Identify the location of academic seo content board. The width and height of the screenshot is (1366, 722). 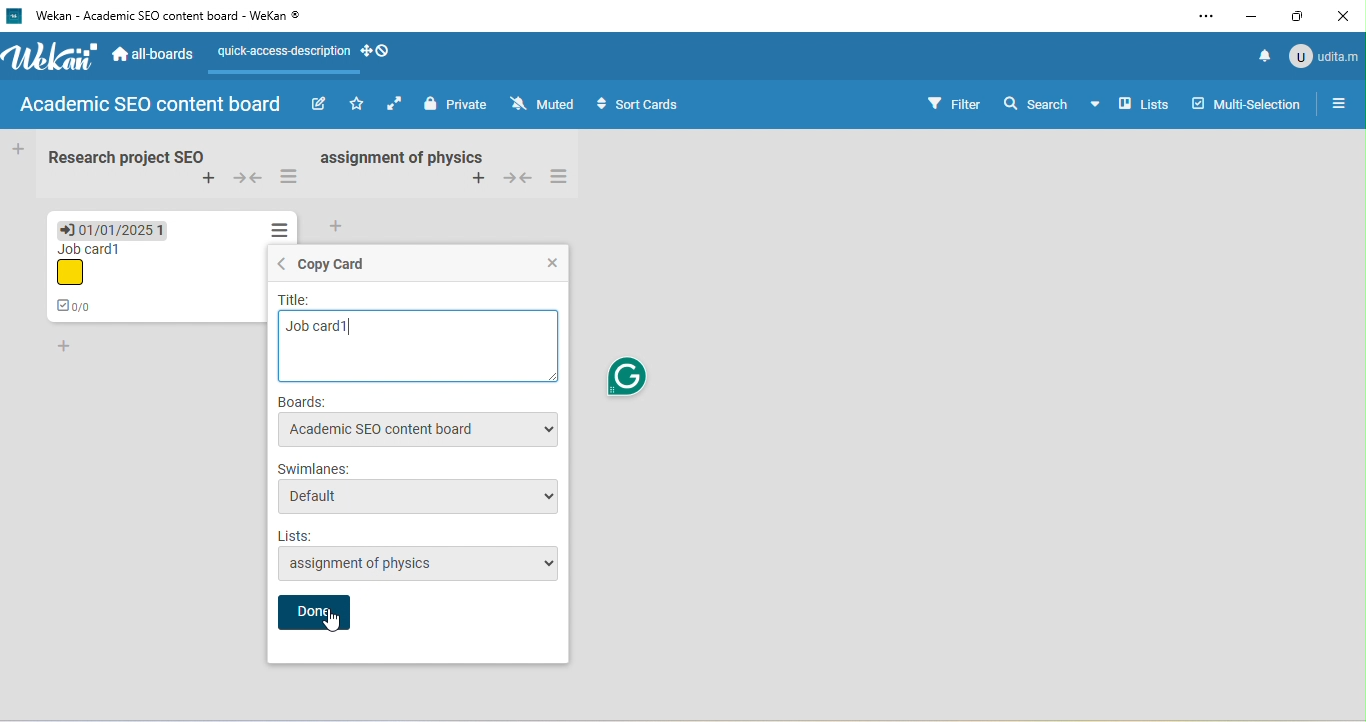
(418, 430).